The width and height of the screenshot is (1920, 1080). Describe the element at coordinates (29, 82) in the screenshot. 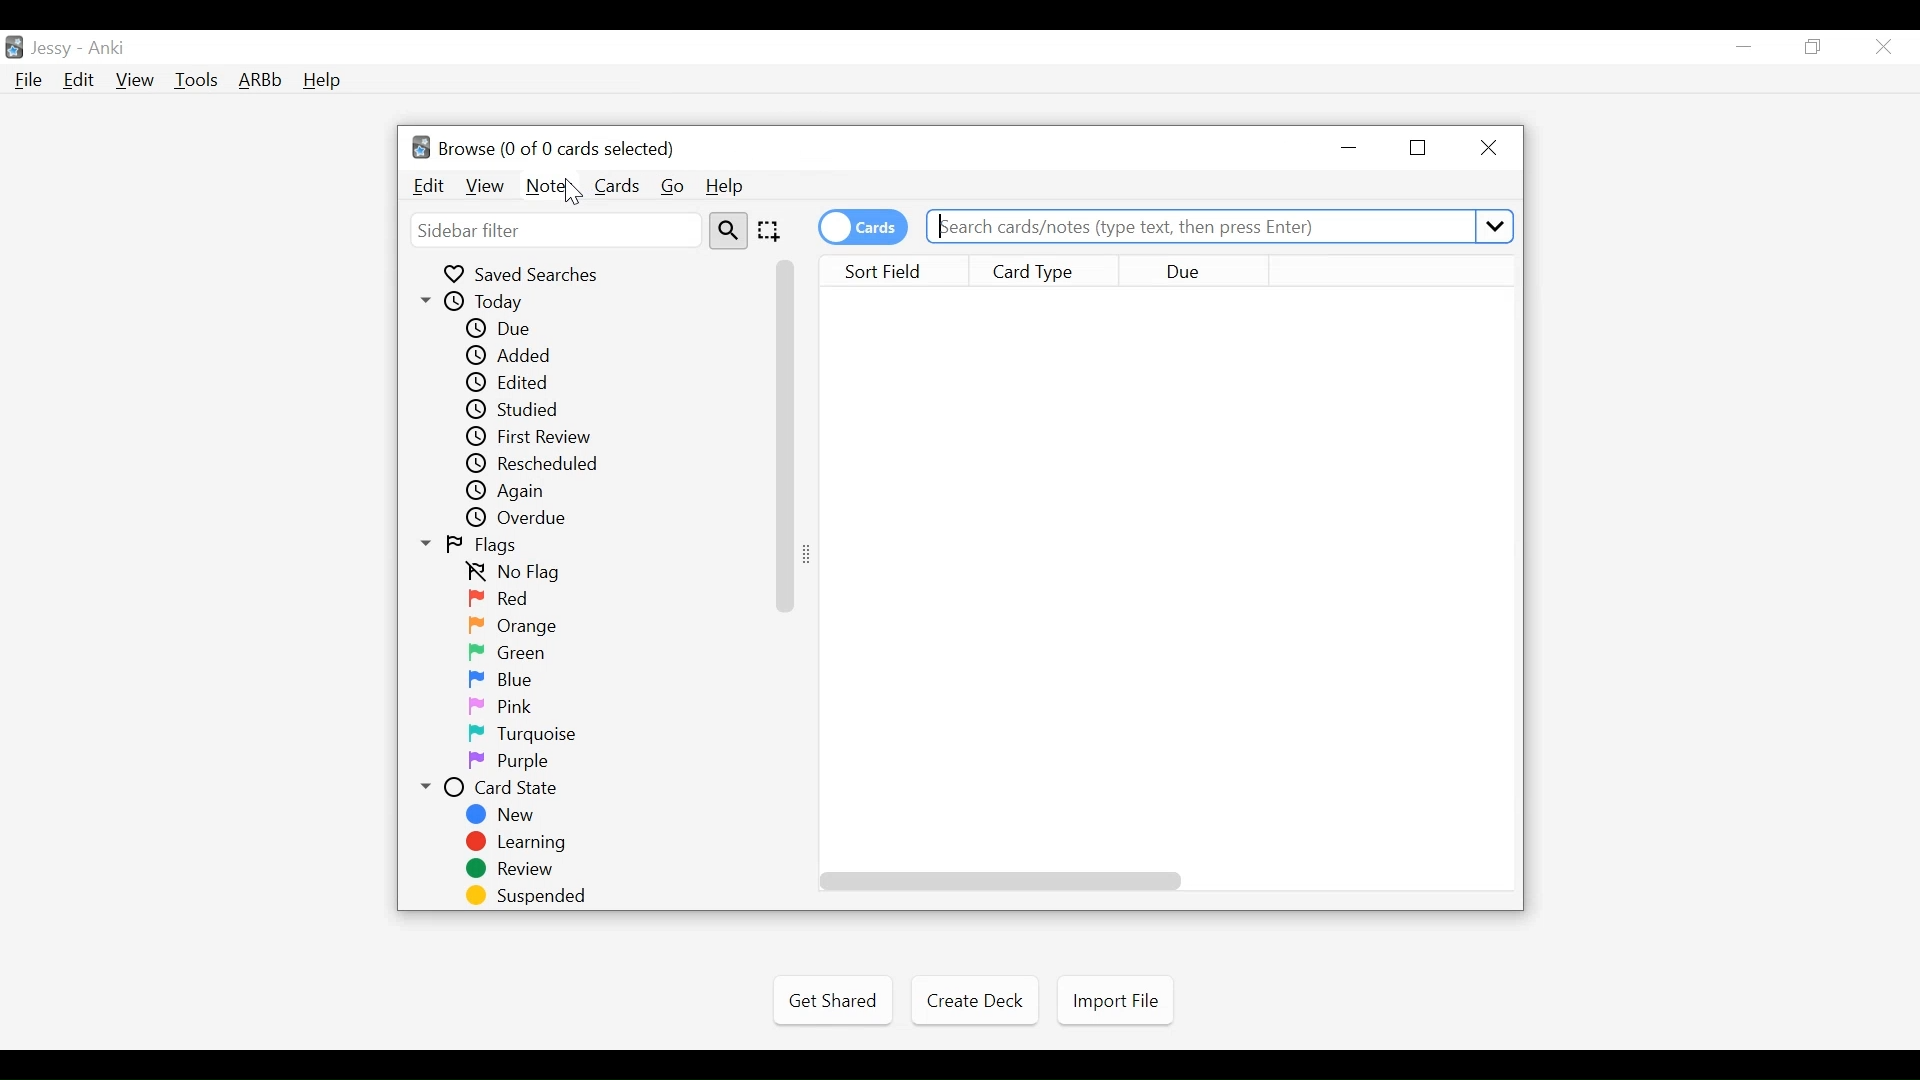

I see `File` at that location.